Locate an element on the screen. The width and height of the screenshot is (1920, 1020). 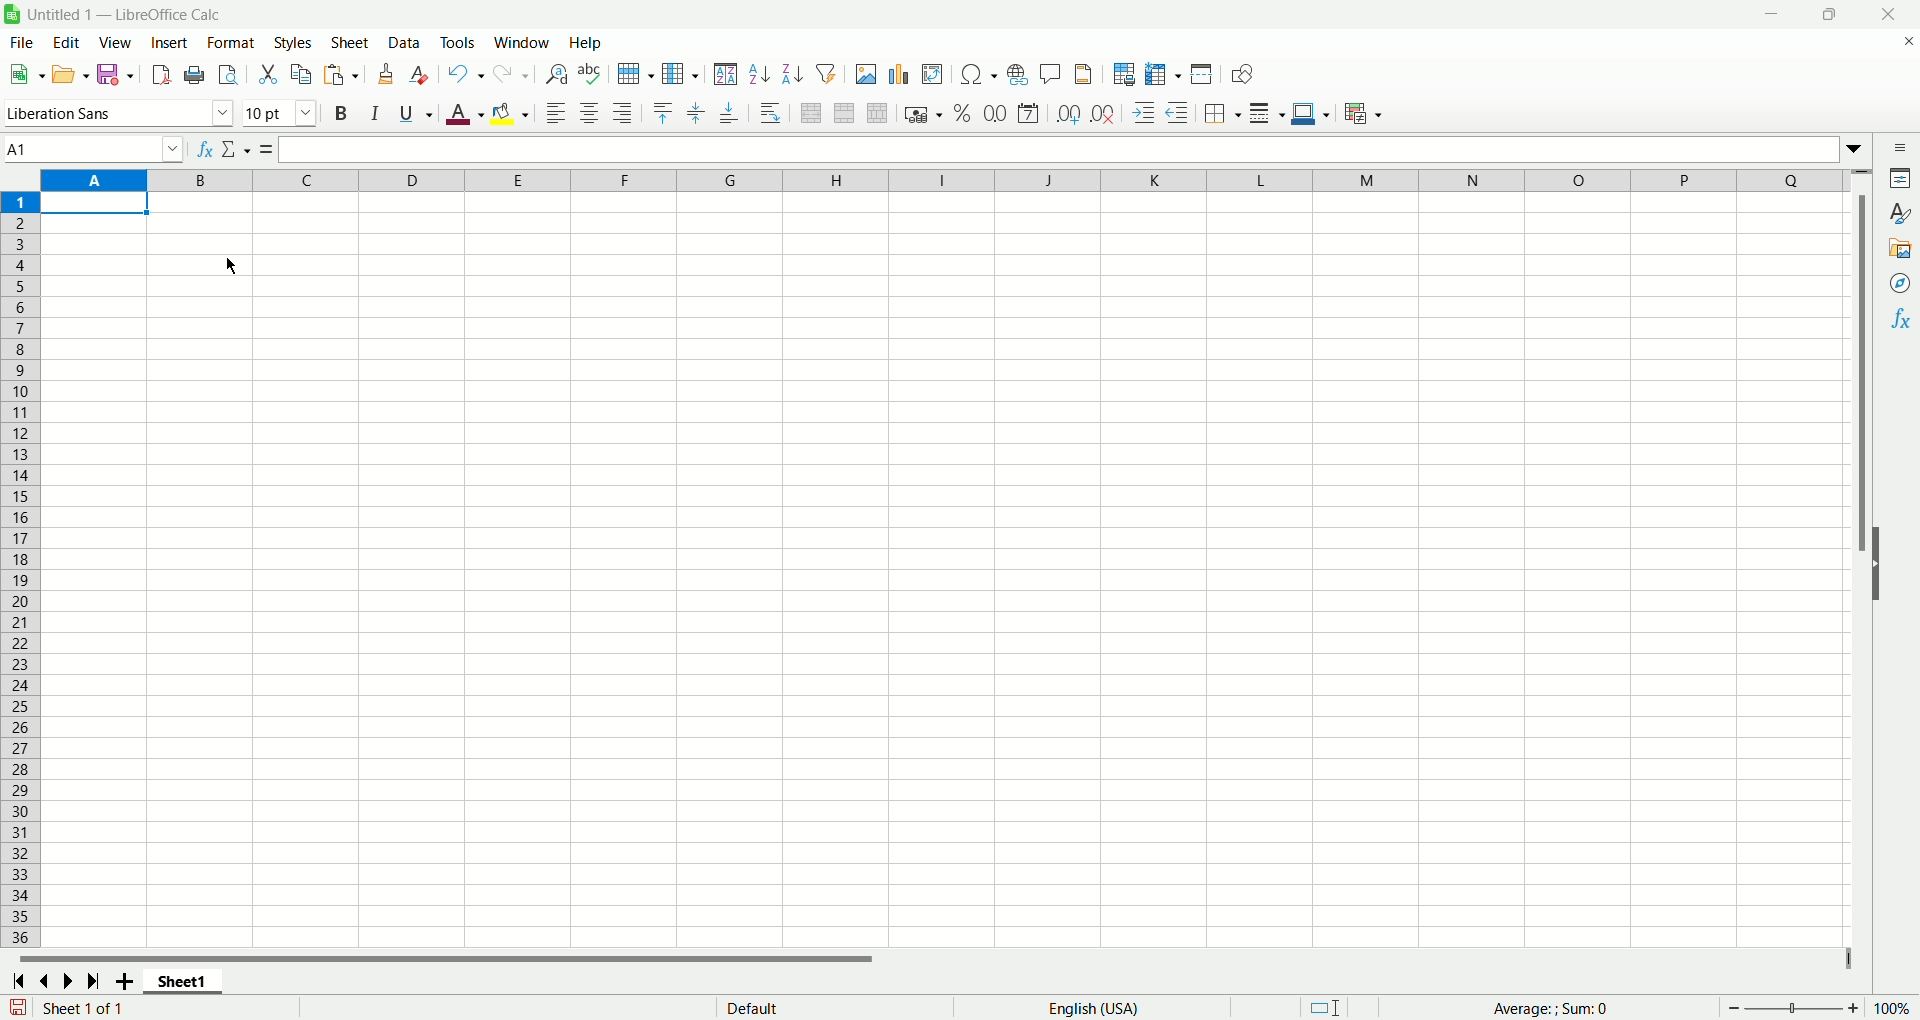
icon is located at coordinates (16, 16).